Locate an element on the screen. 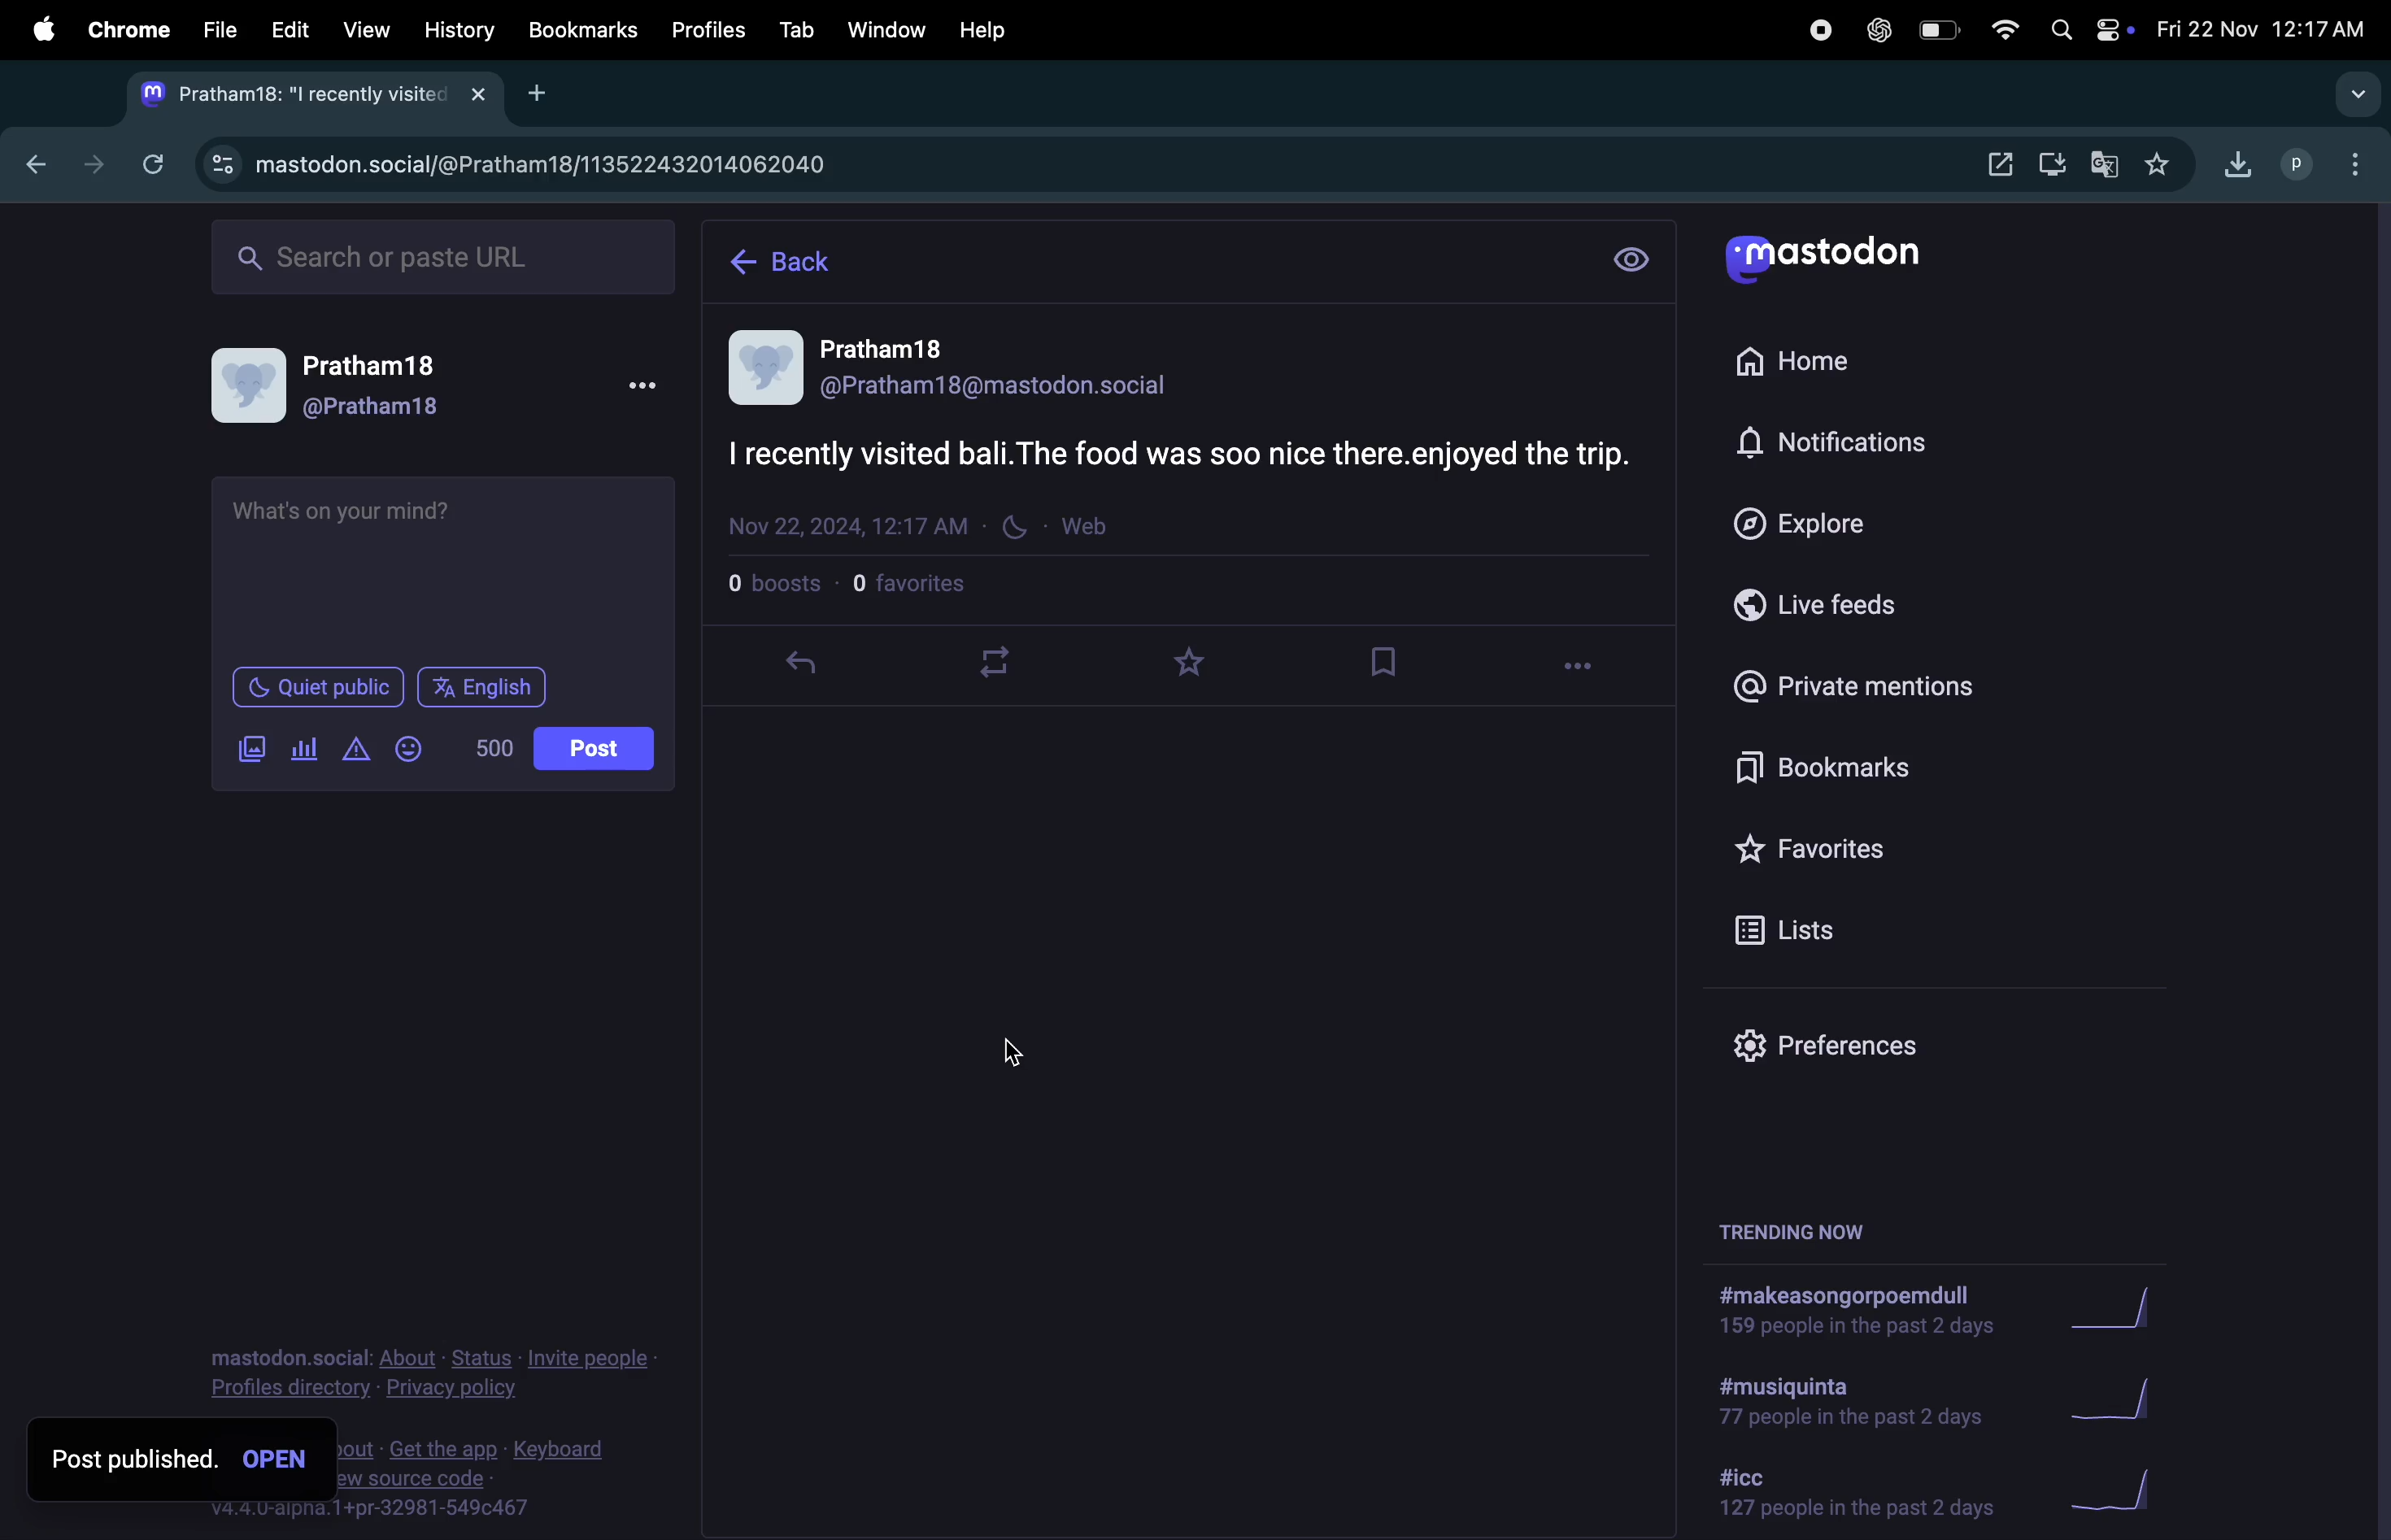  graph is located at coordinates (2121, 1397).